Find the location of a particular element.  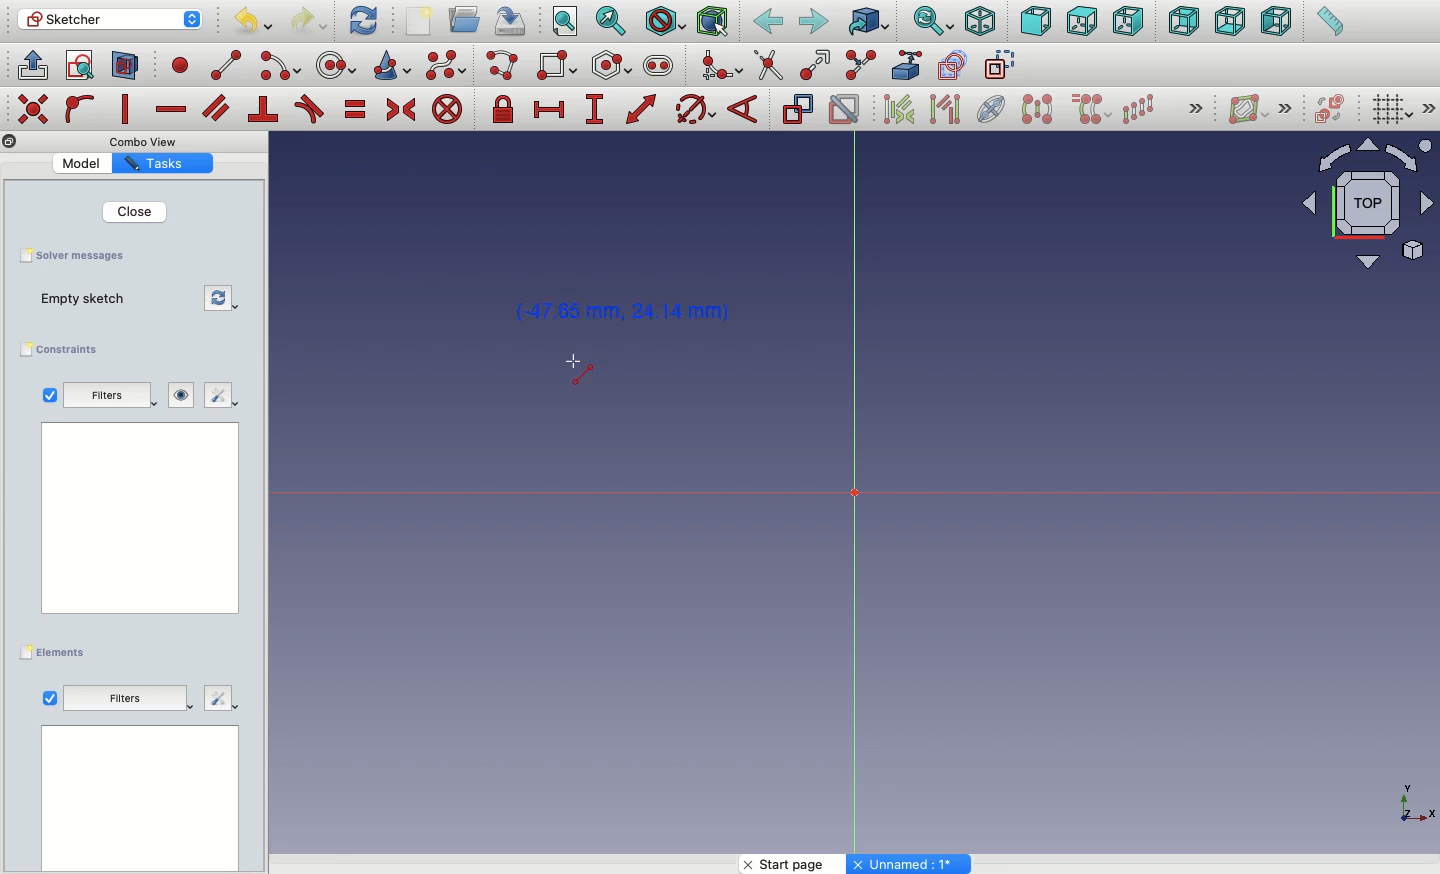

 is located at coordinates (149, 142).